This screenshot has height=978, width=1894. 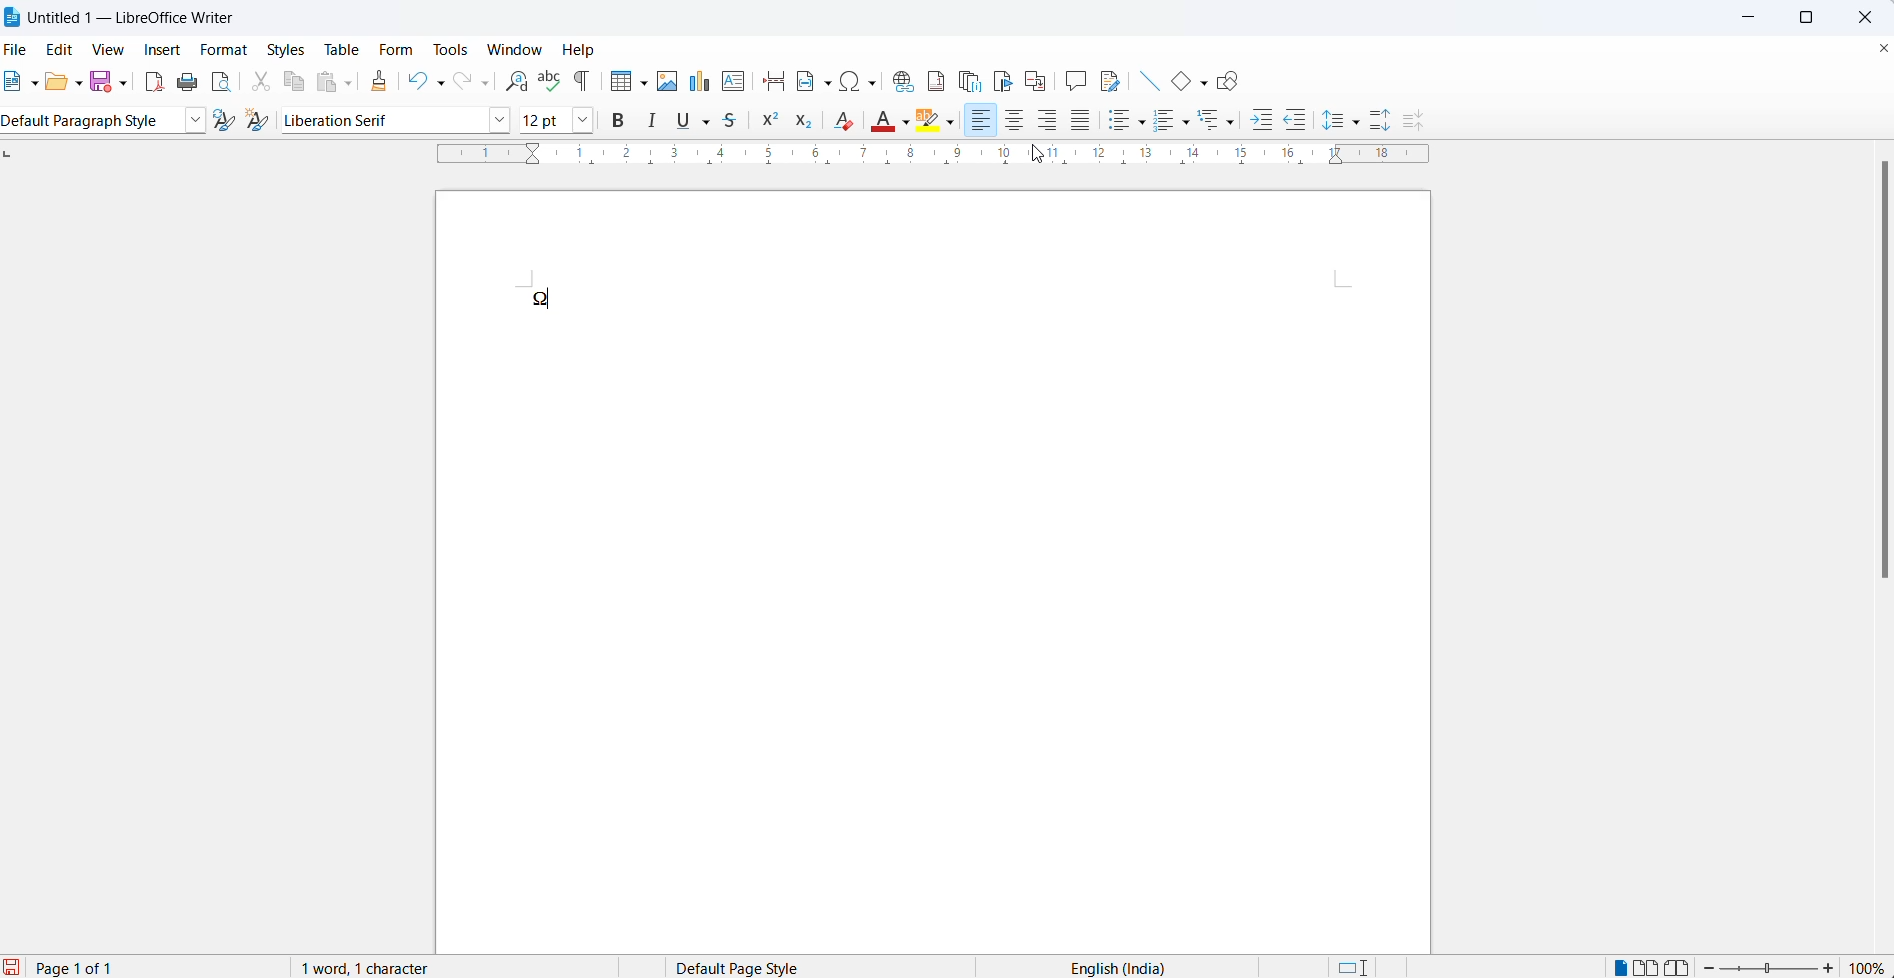 What do you see at coordinates (543, 300) in the screenshot?
I see `special character omega` at bounding box center [543, 300].